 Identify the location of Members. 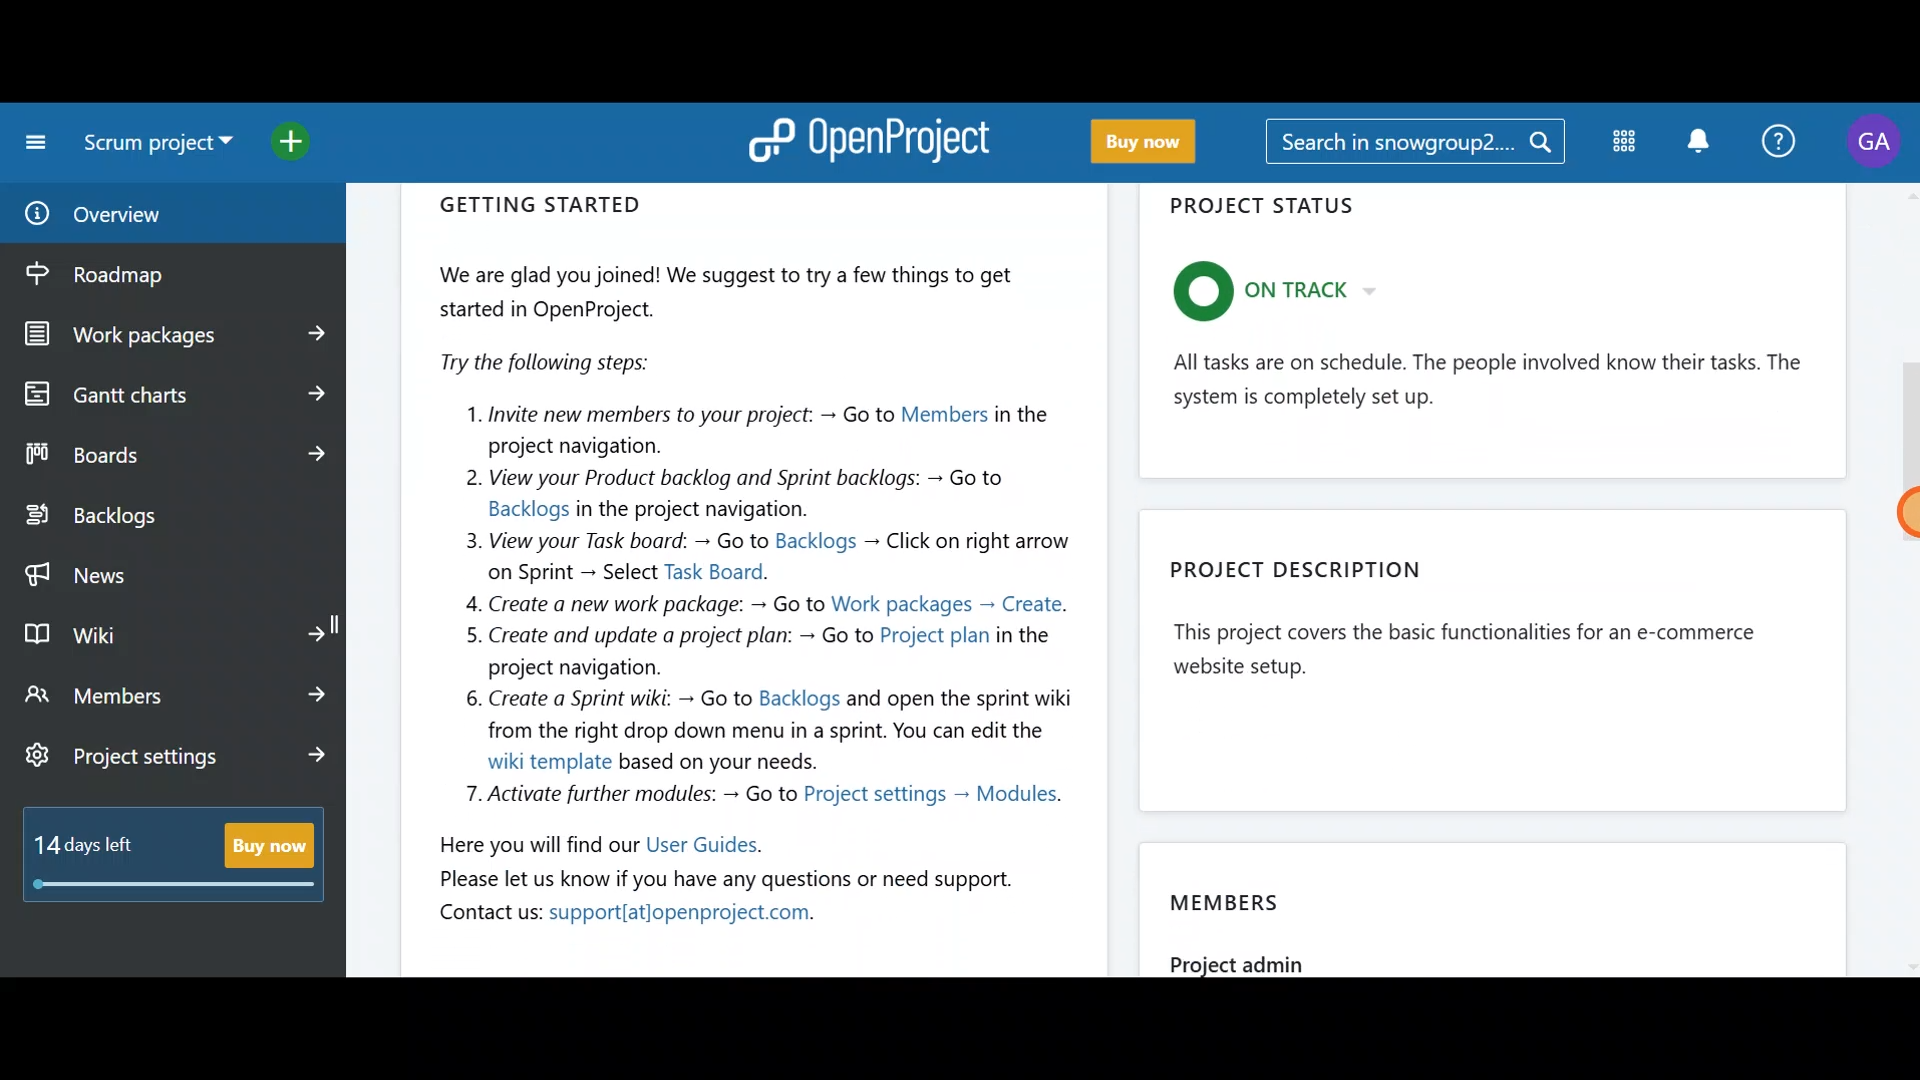
(178, 694).